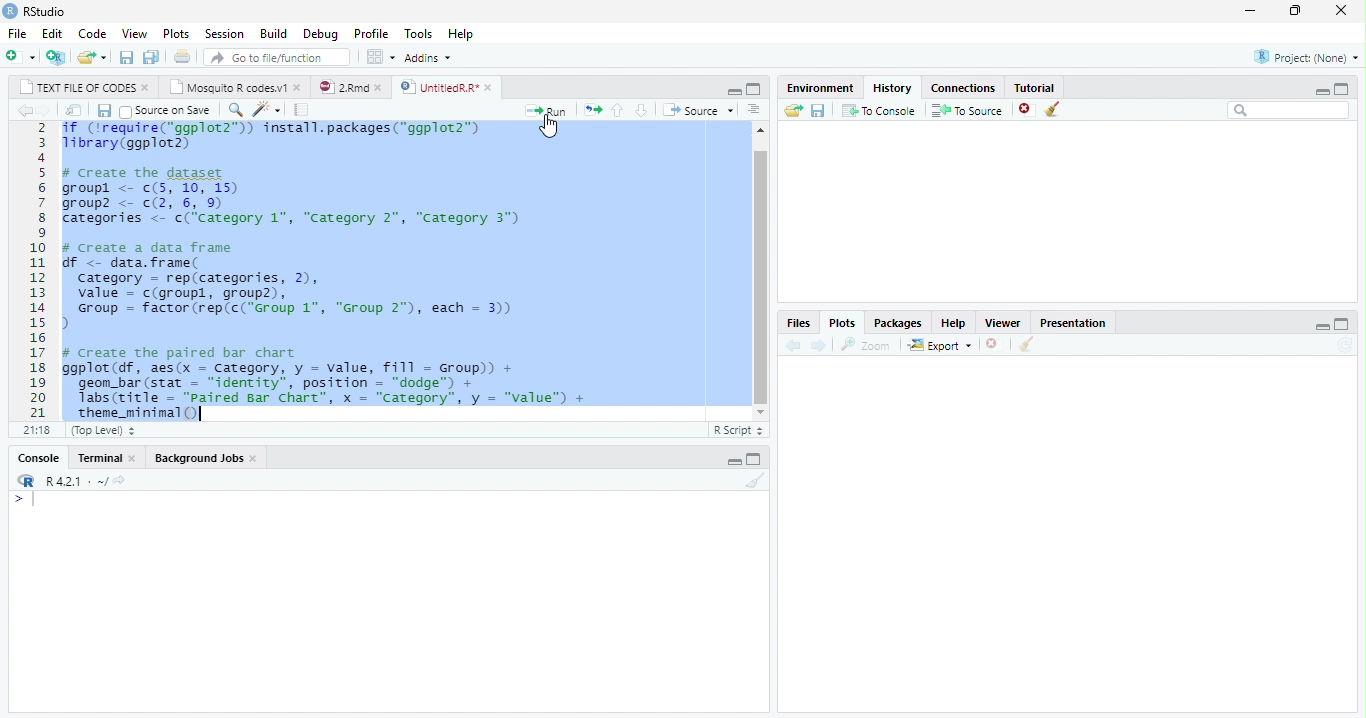  I want to click on source, so click(697, 110).